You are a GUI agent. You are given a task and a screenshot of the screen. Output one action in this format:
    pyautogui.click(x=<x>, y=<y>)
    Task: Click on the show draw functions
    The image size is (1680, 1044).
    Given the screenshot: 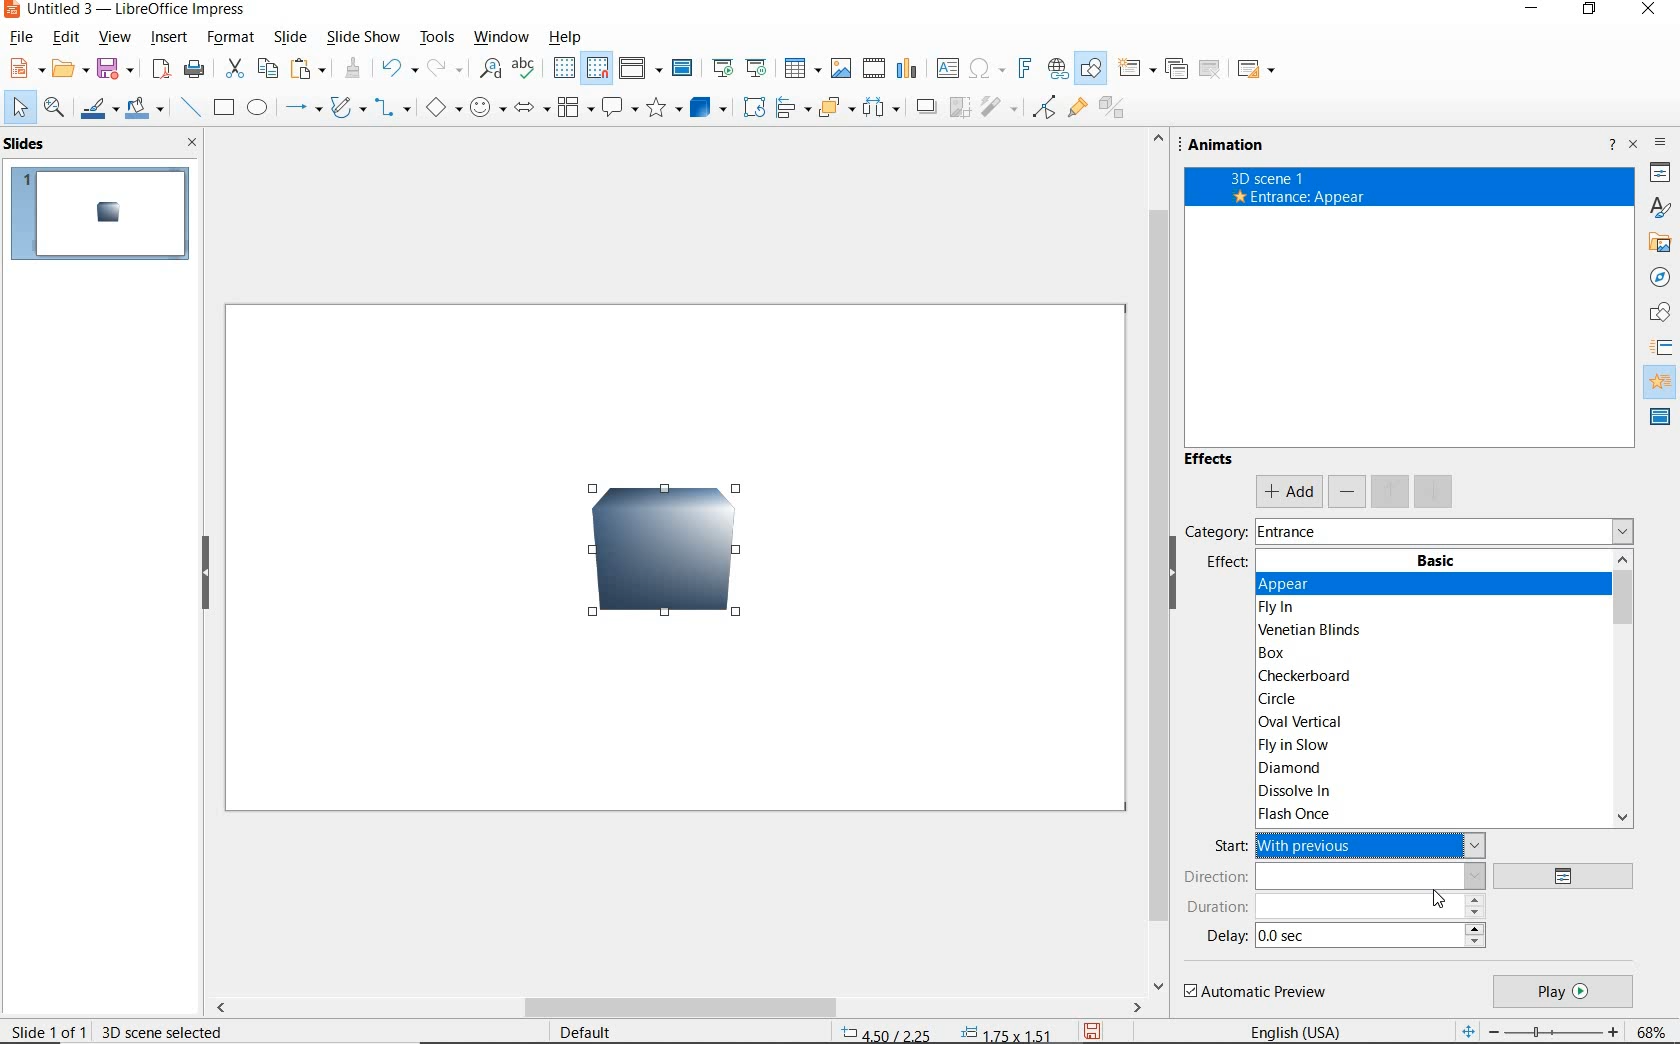 What is the action you would take?
    pyautogui.click(x=1089, y=69)
    